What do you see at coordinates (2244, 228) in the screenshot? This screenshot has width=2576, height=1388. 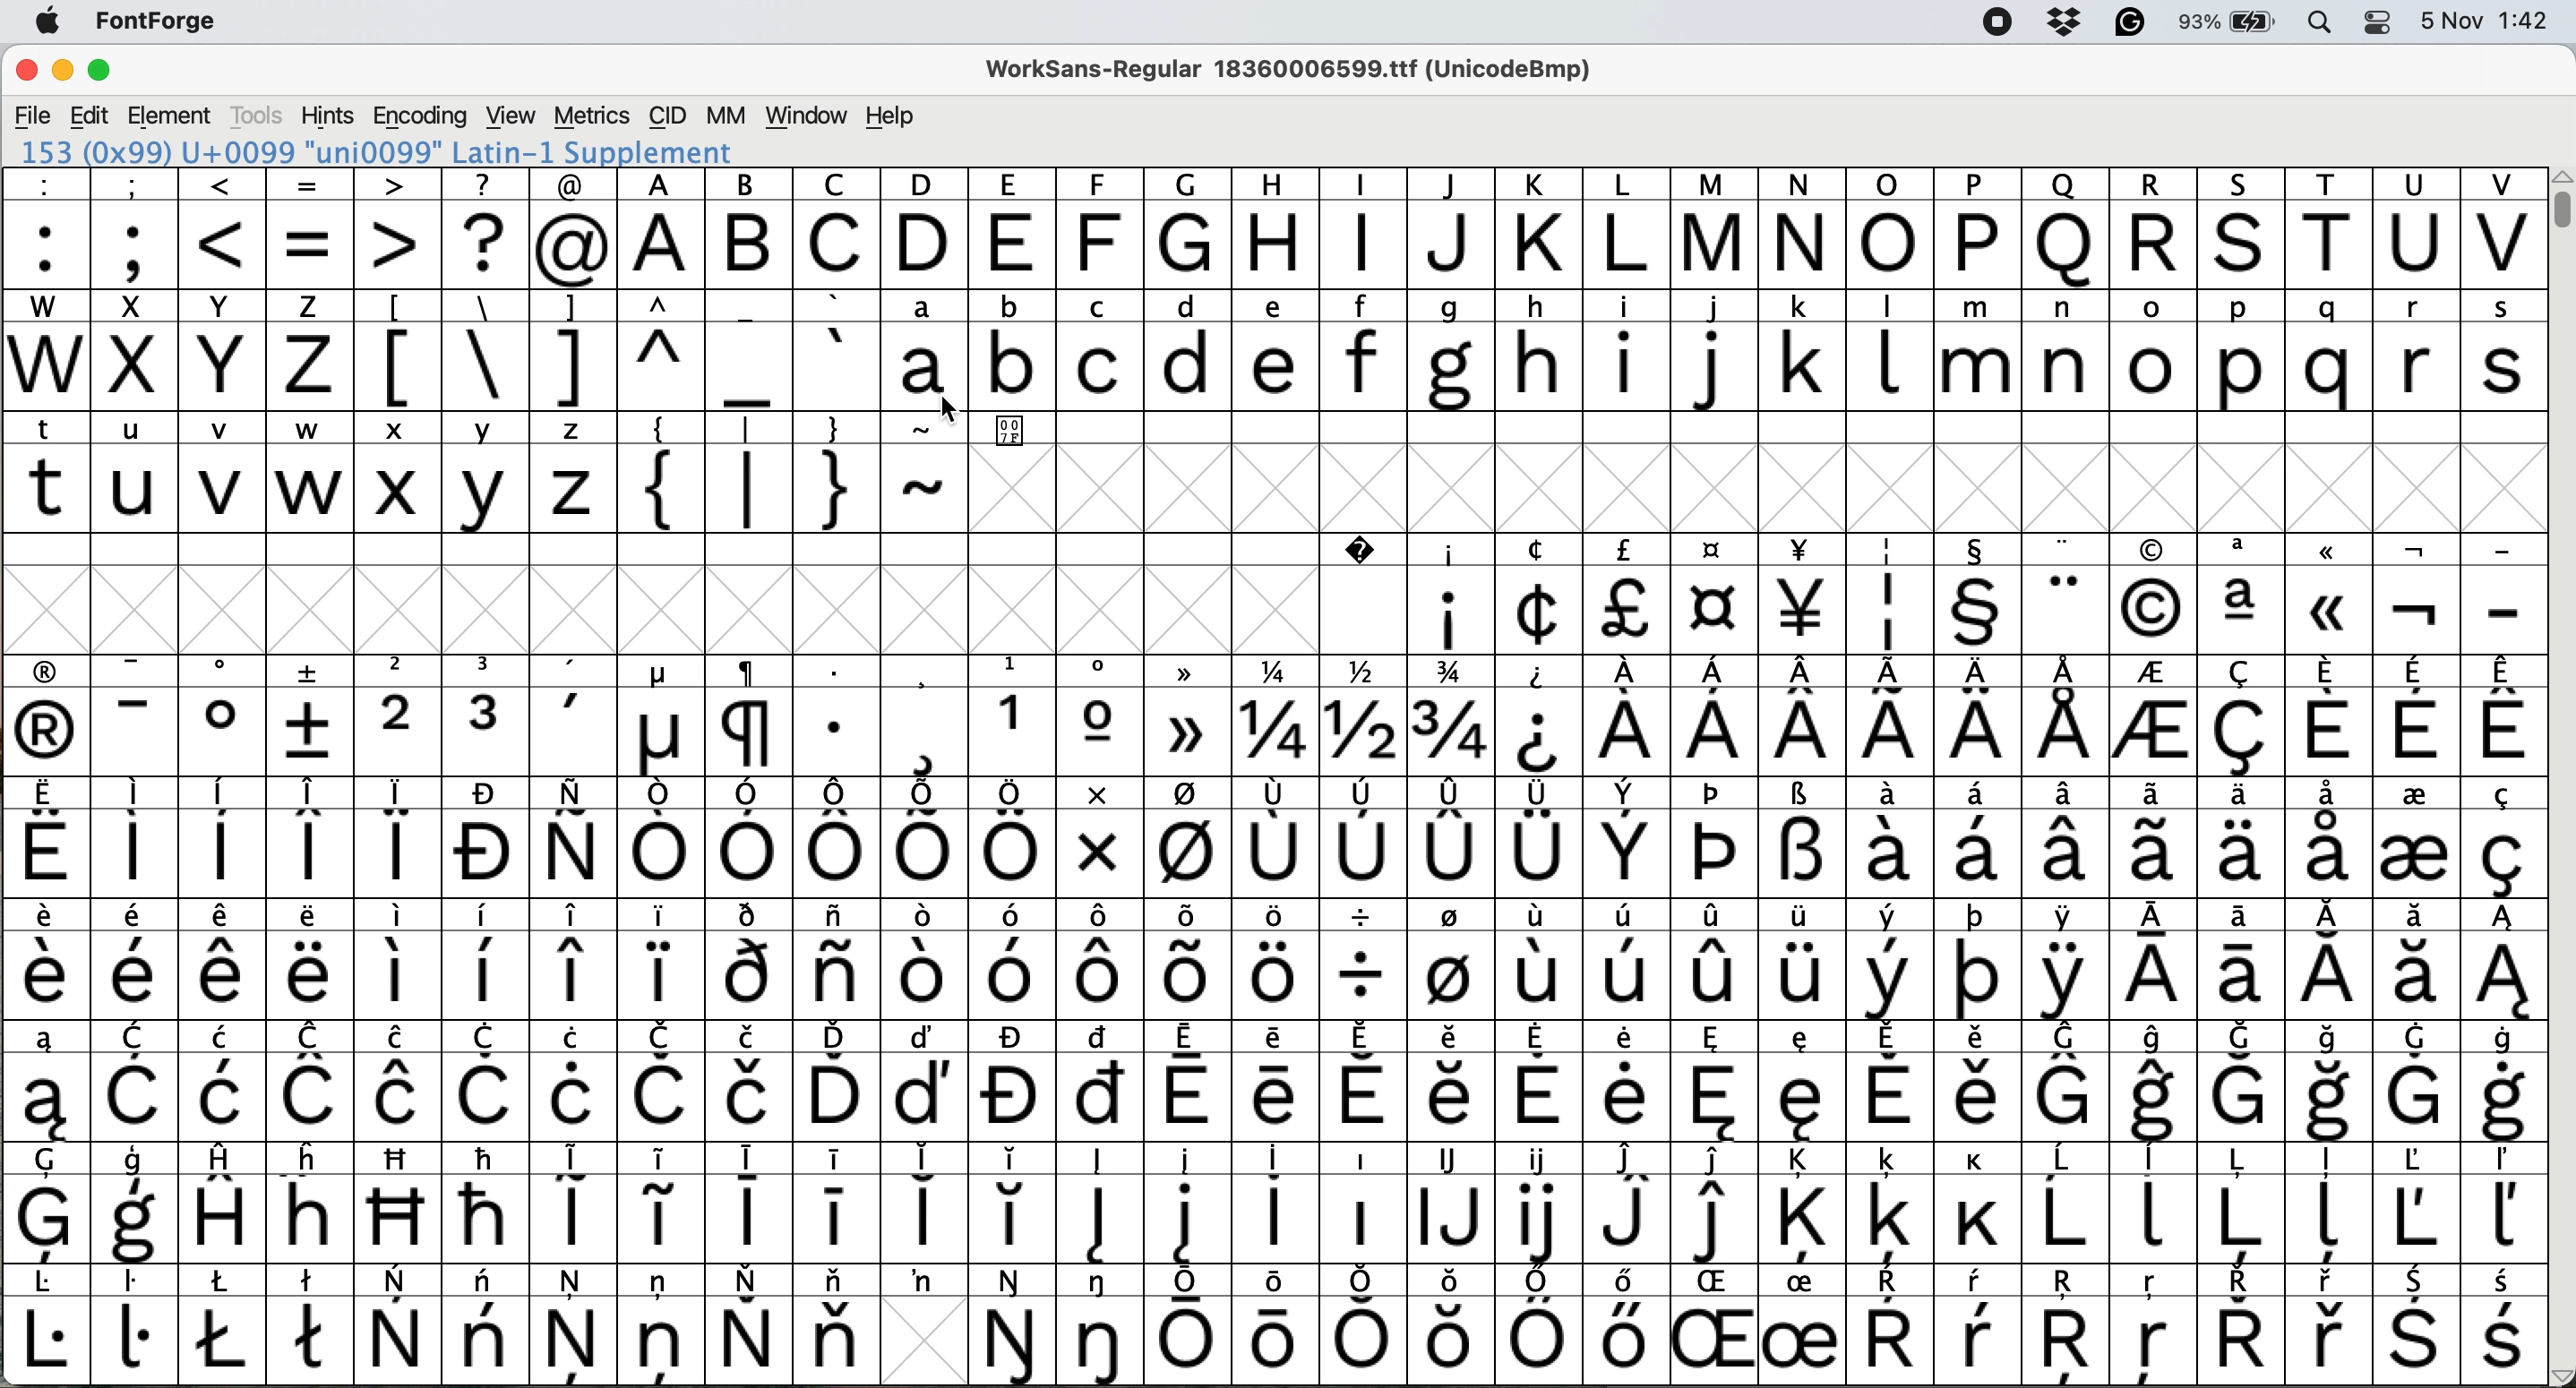 I see `` at bounding box center [2244, 228].